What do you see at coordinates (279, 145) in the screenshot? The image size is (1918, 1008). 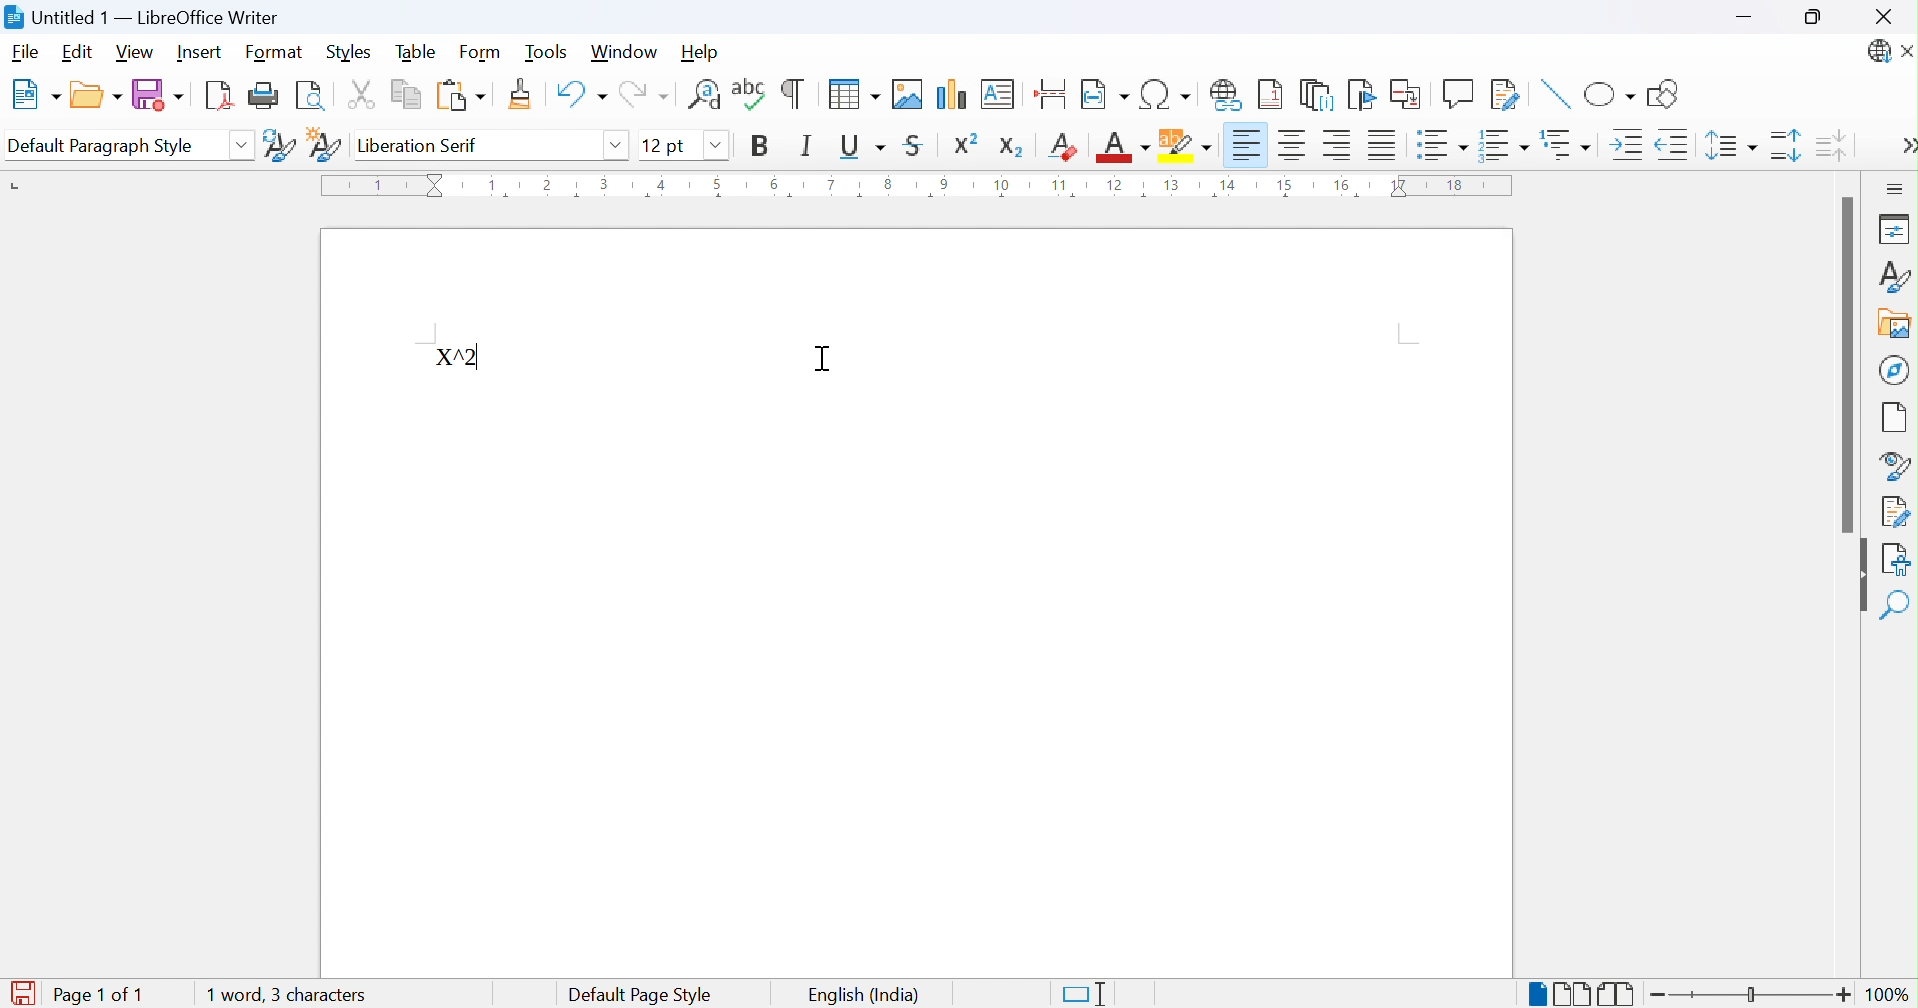 I see `Update selected style` at bounding box center [279, 145].